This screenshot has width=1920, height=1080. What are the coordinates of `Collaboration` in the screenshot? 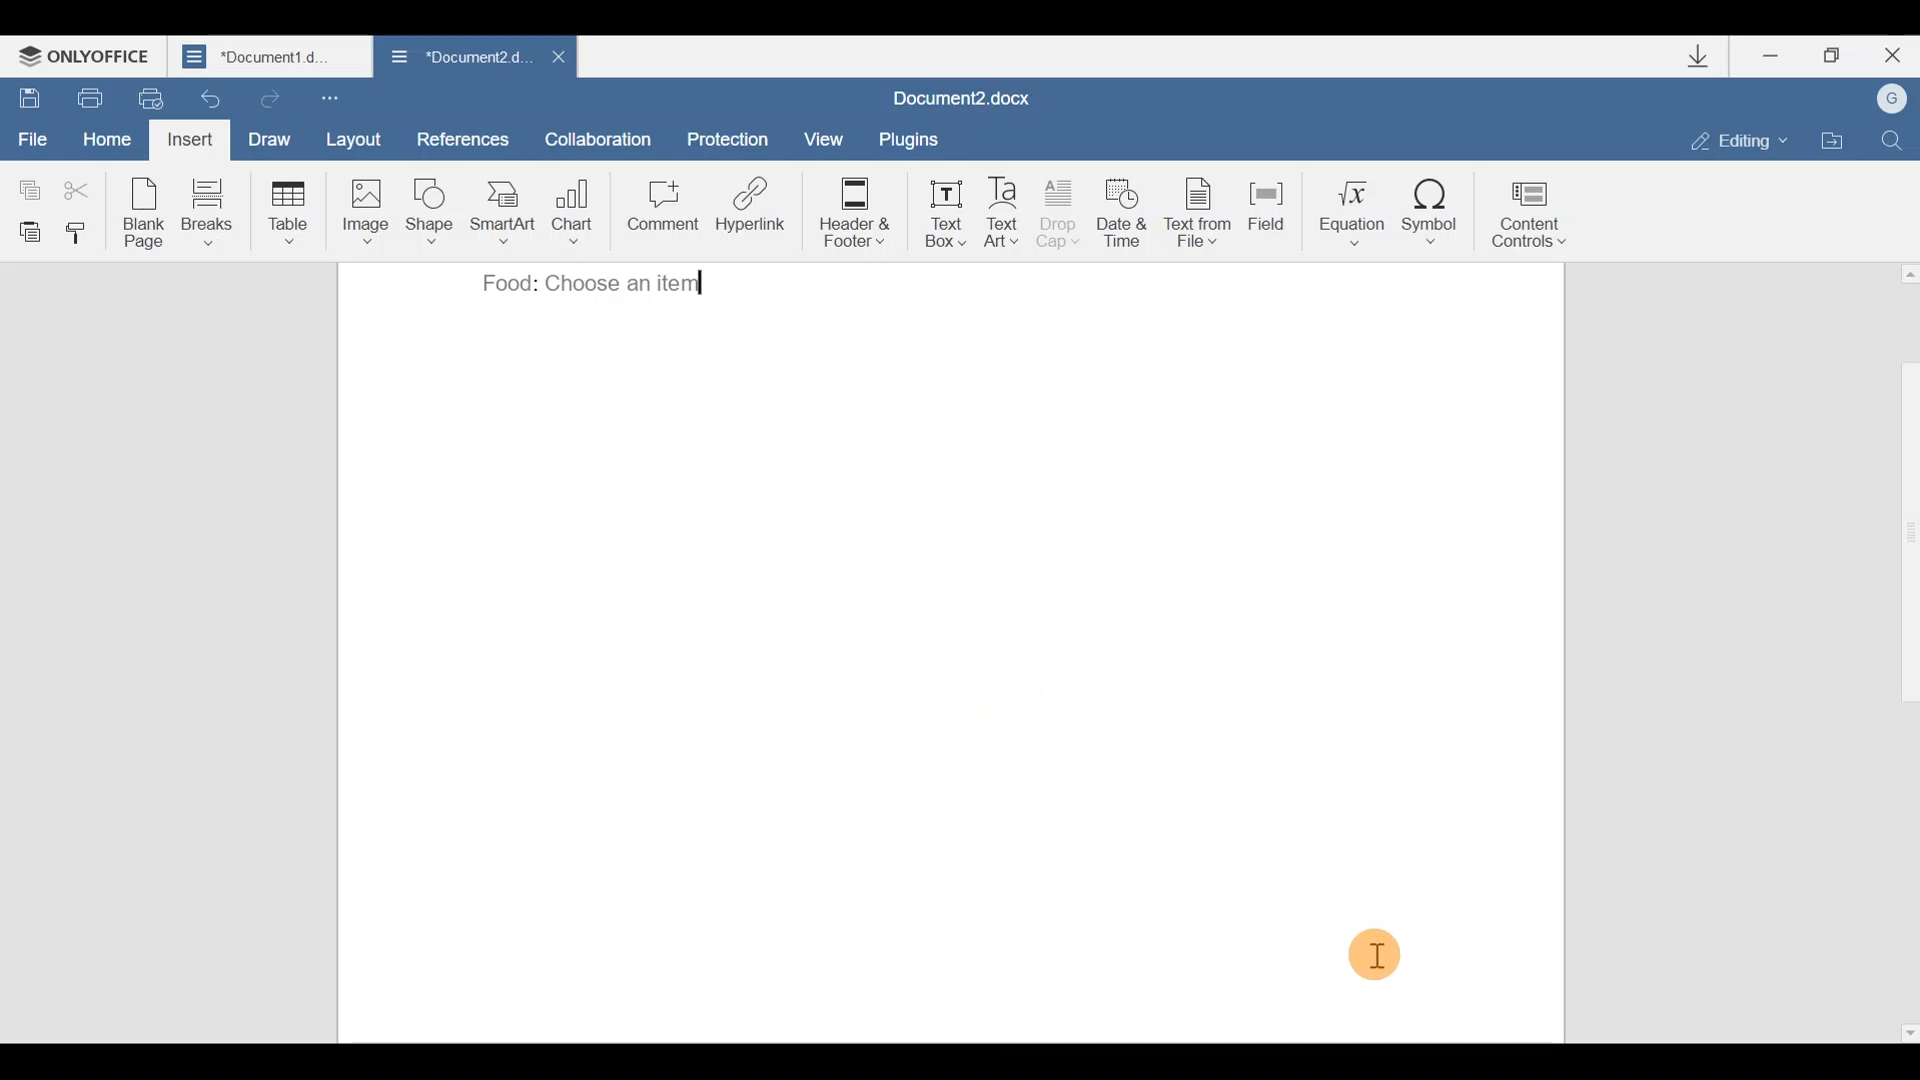 It's located at (605, 137).